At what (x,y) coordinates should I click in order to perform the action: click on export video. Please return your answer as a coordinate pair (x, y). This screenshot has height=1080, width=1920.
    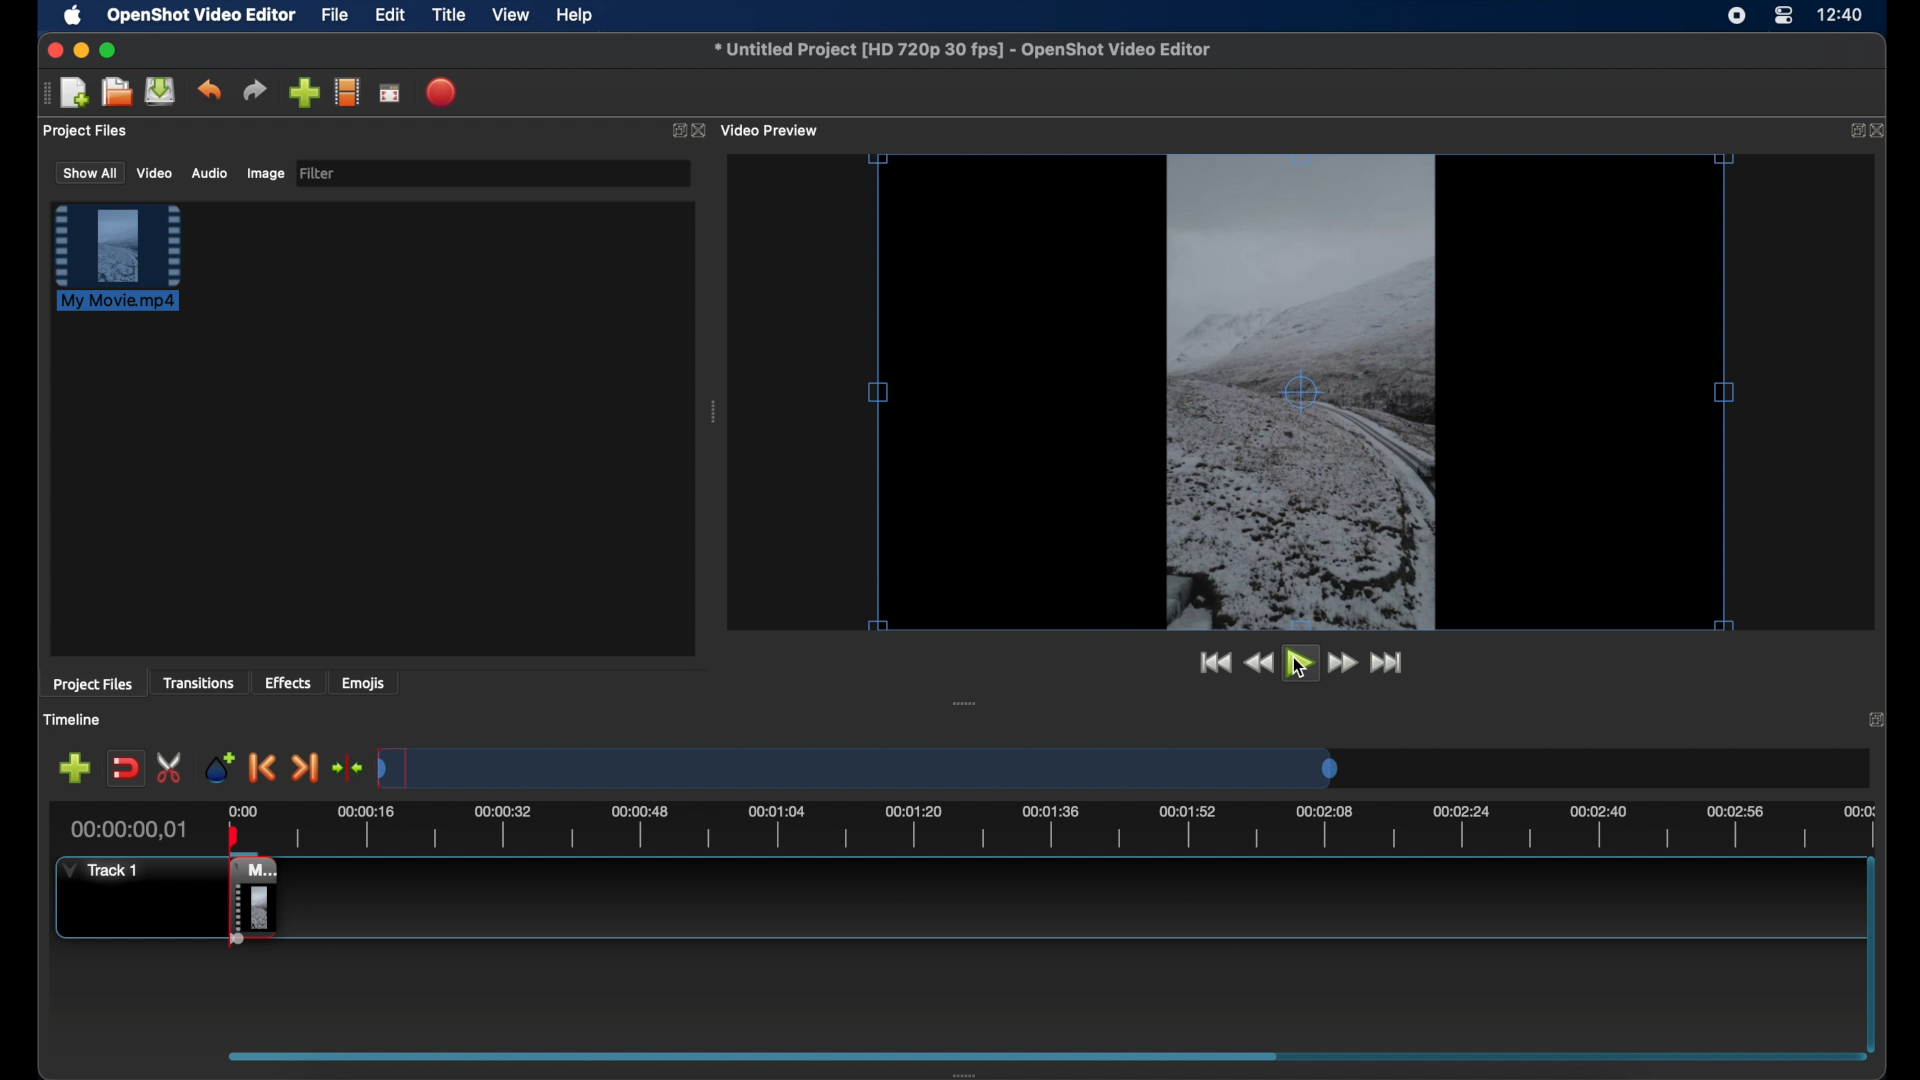
    Looking at the image, I should click on (443, 92).